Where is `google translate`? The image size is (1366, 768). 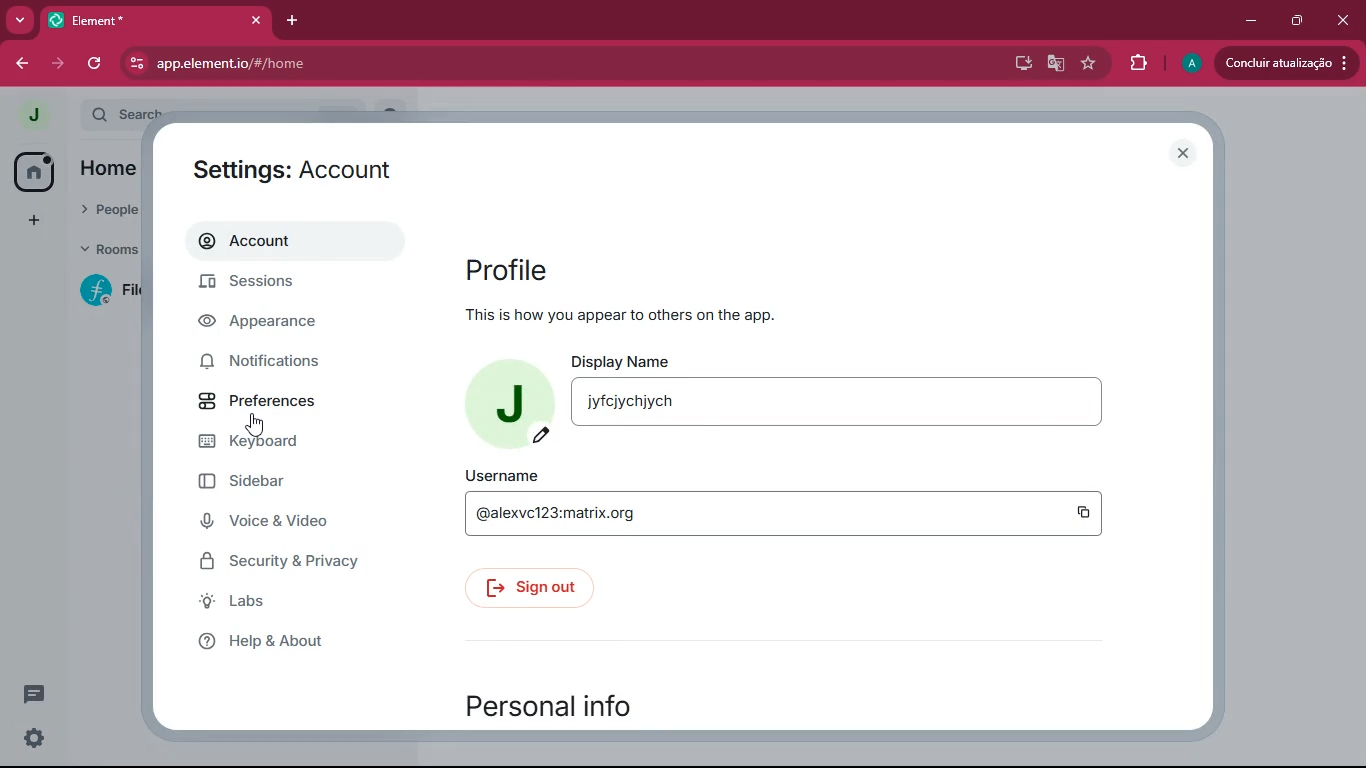 google translate is located at coordinates (1054, 64).